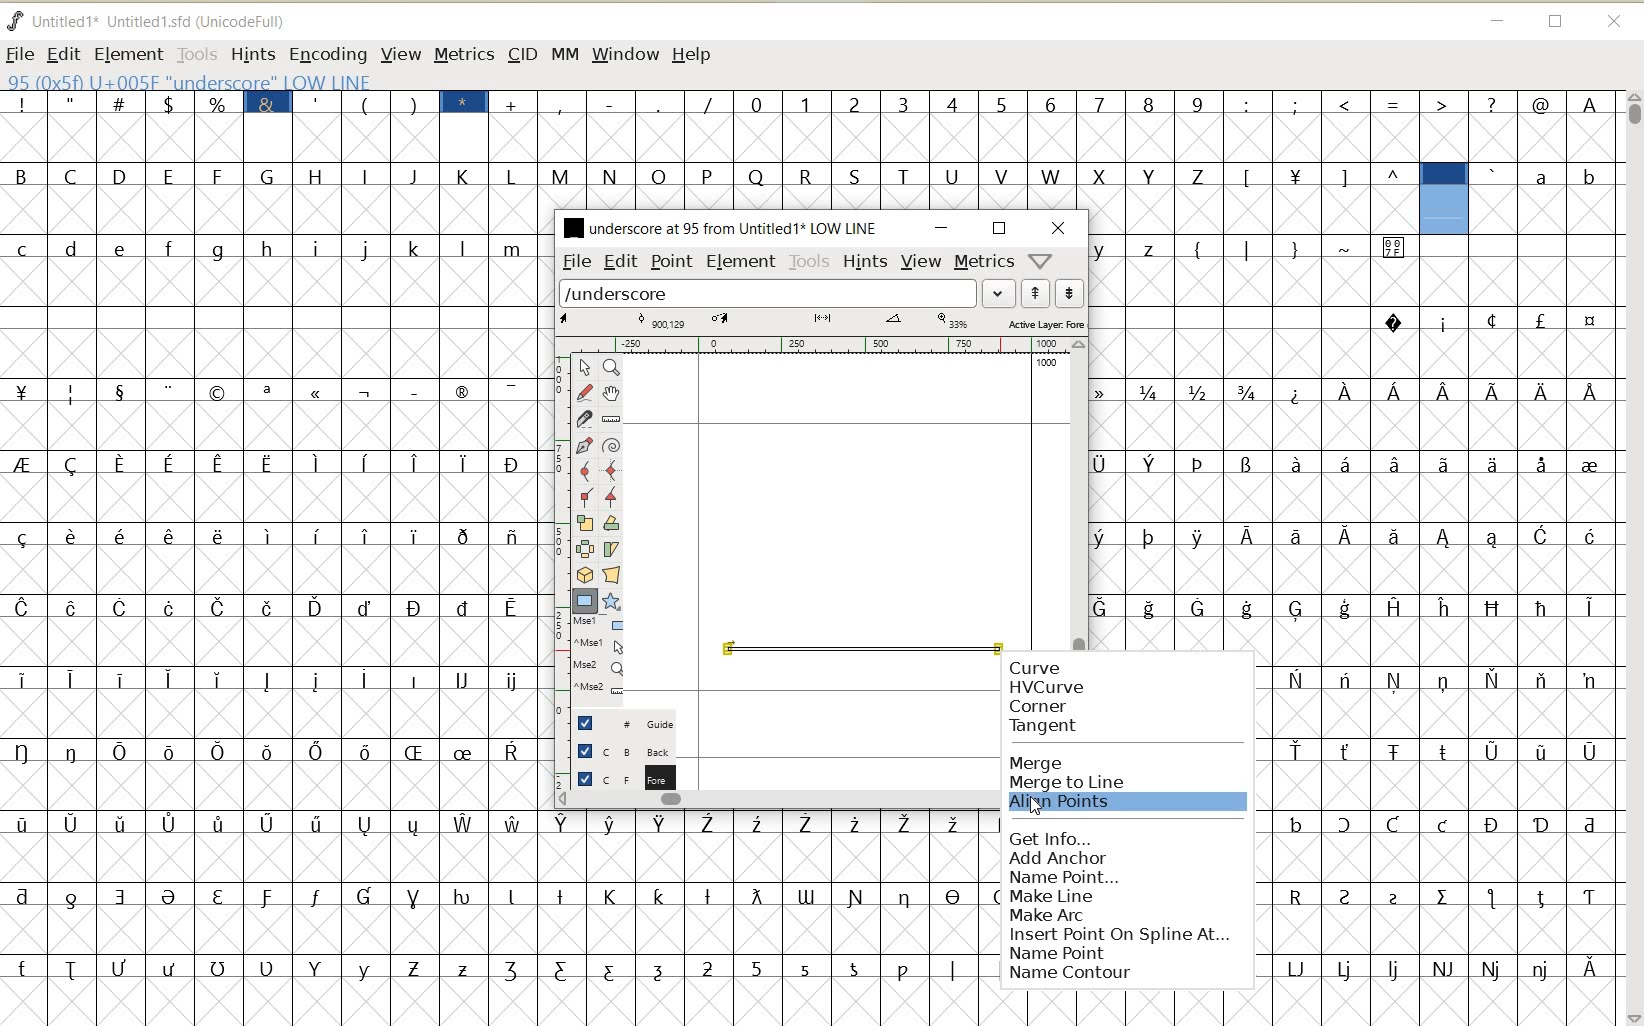 This screenshot has width=1644, height=1026. Describe the element at coordinates (397, 53) in the screenshot. I see `VIEW` at that location.